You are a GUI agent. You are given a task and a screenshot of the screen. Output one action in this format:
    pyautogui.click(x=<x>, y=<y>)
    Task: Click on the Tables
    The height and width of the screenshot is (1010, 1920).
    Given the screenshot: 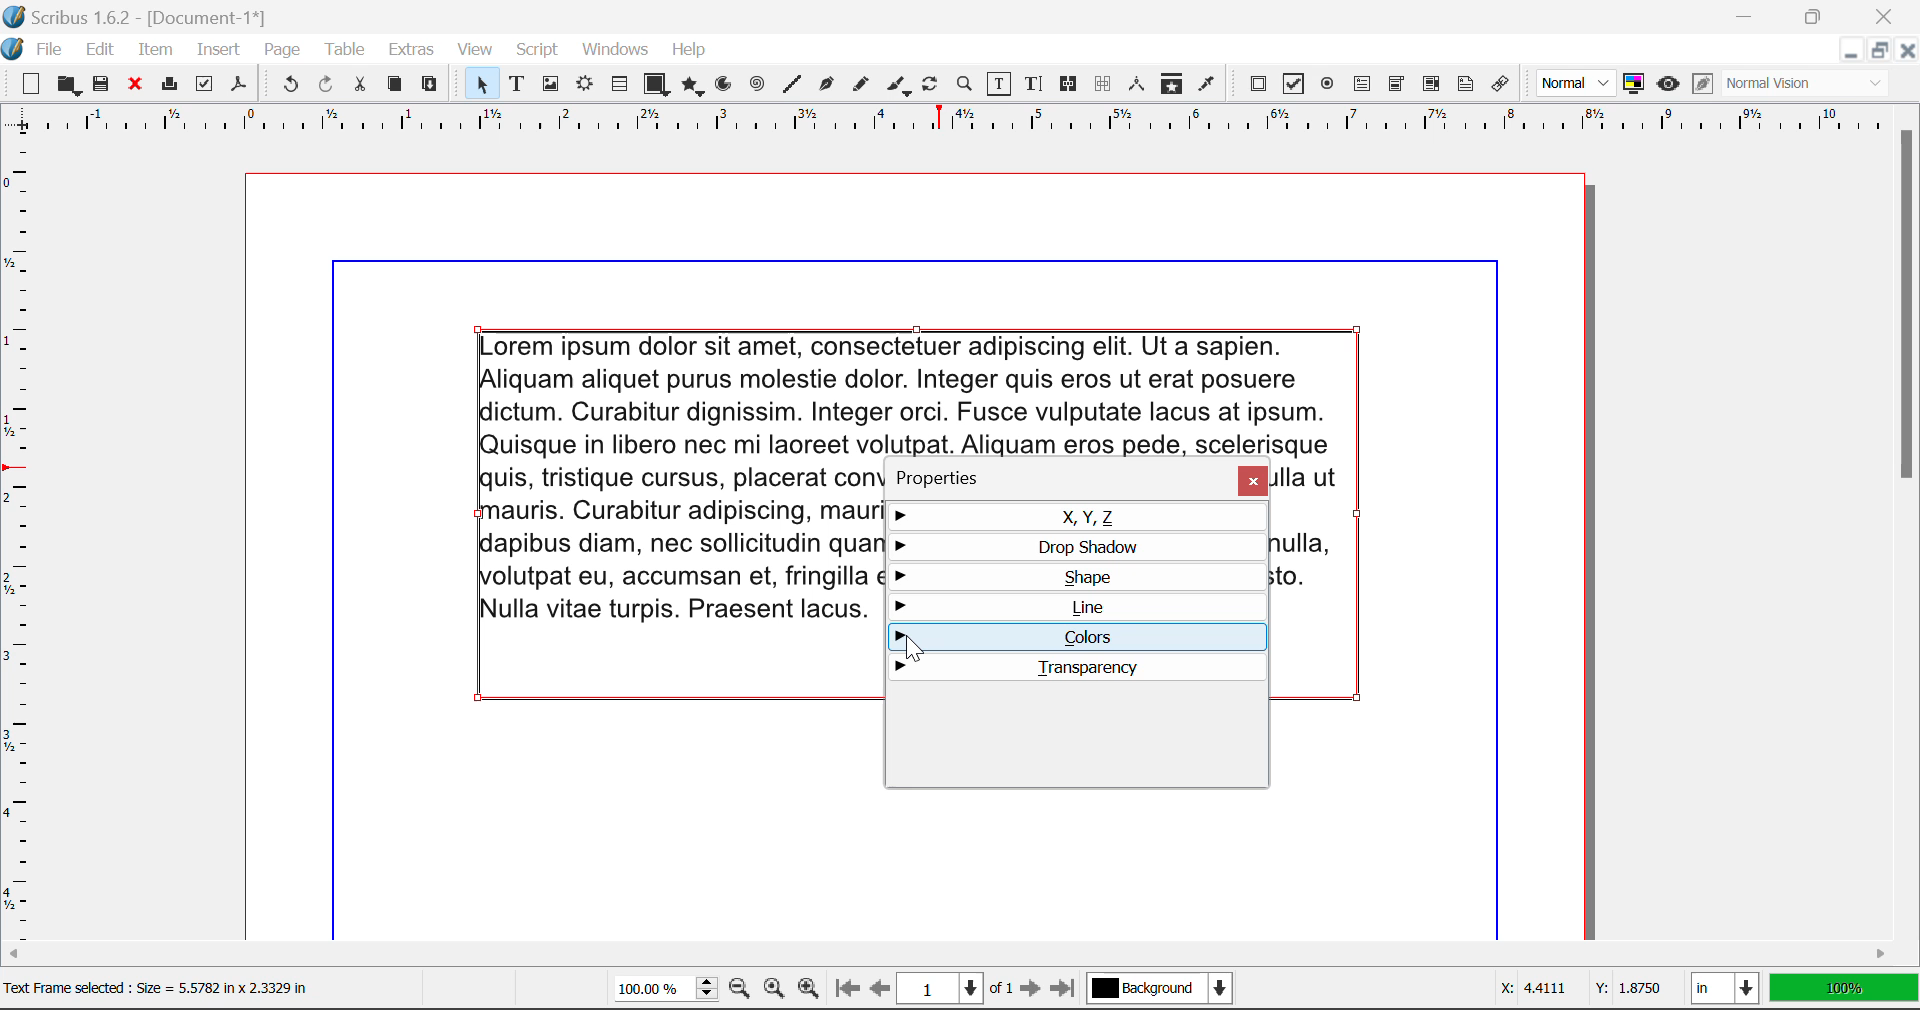 What is the action you would take?
    pyautogui.click(x=619, y=86)
    